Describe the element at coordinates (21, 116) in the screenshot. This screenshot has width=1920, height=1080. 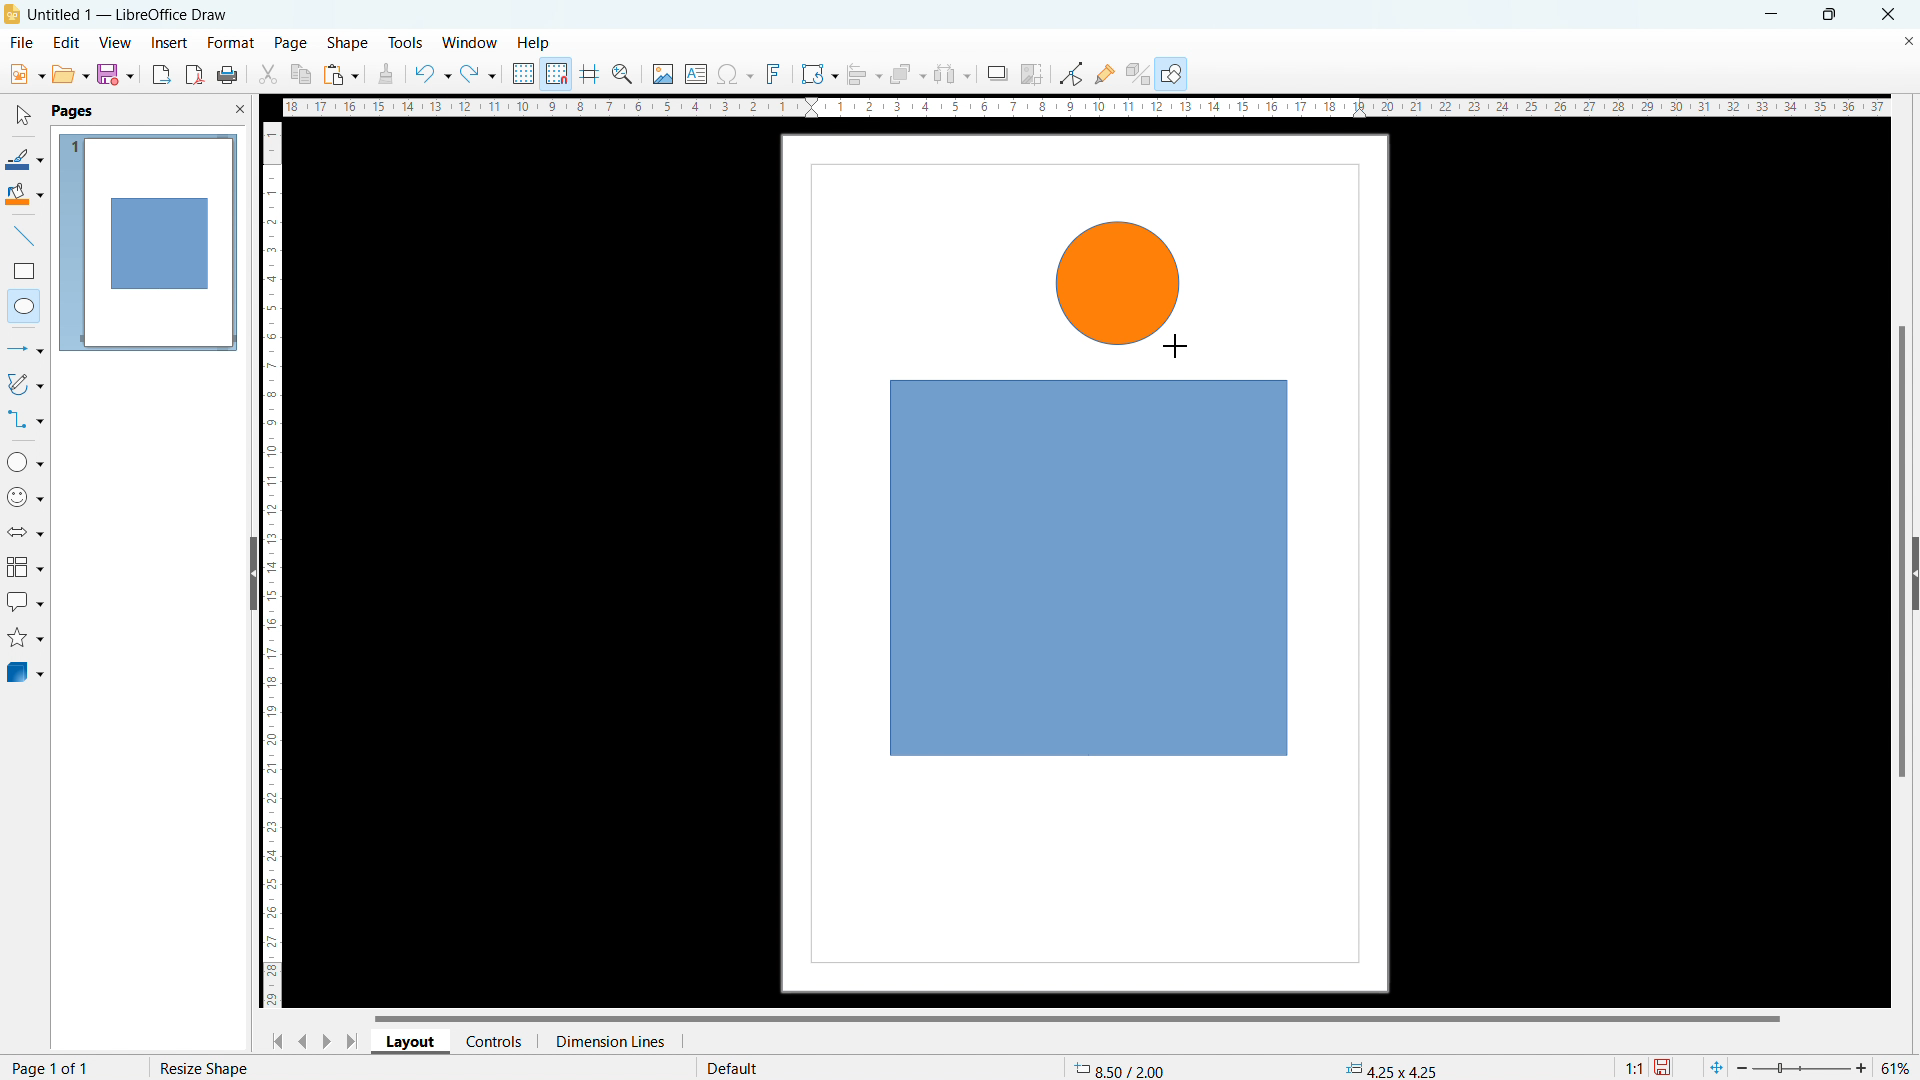
I see `select` at that location.